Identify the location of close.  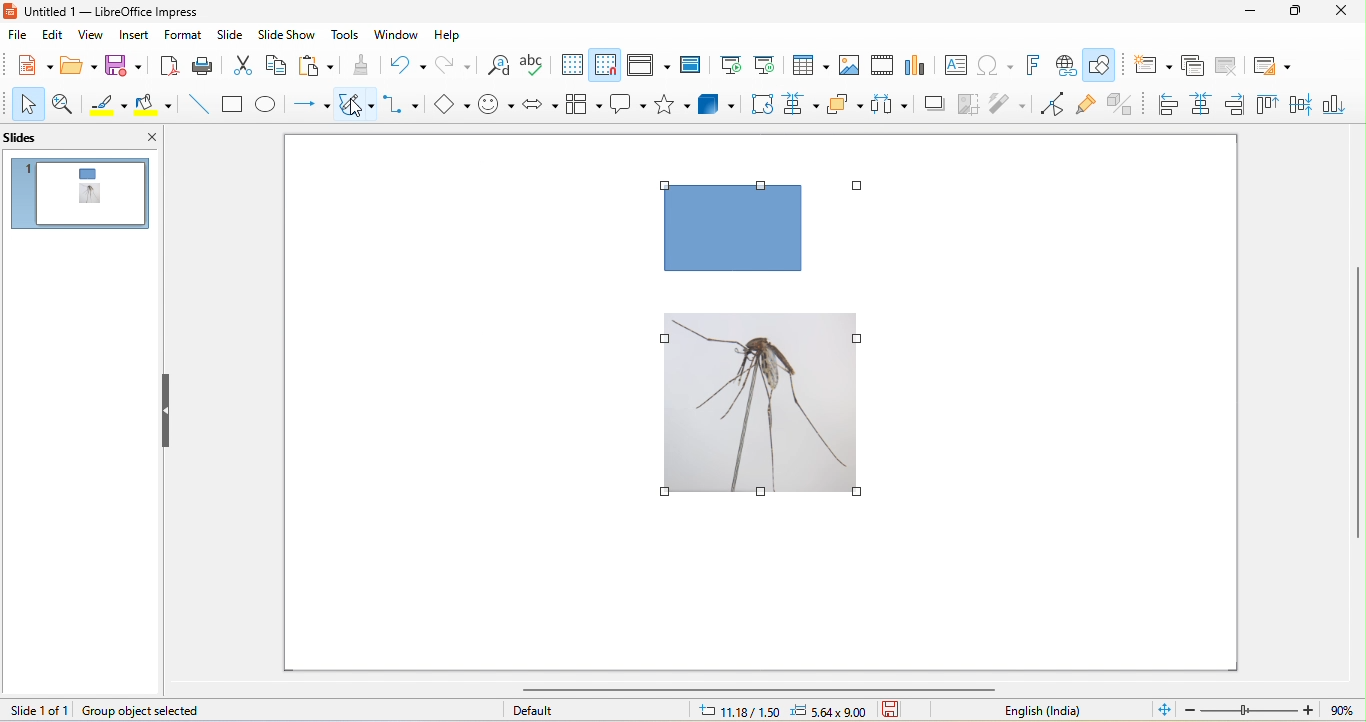
(139, 137).